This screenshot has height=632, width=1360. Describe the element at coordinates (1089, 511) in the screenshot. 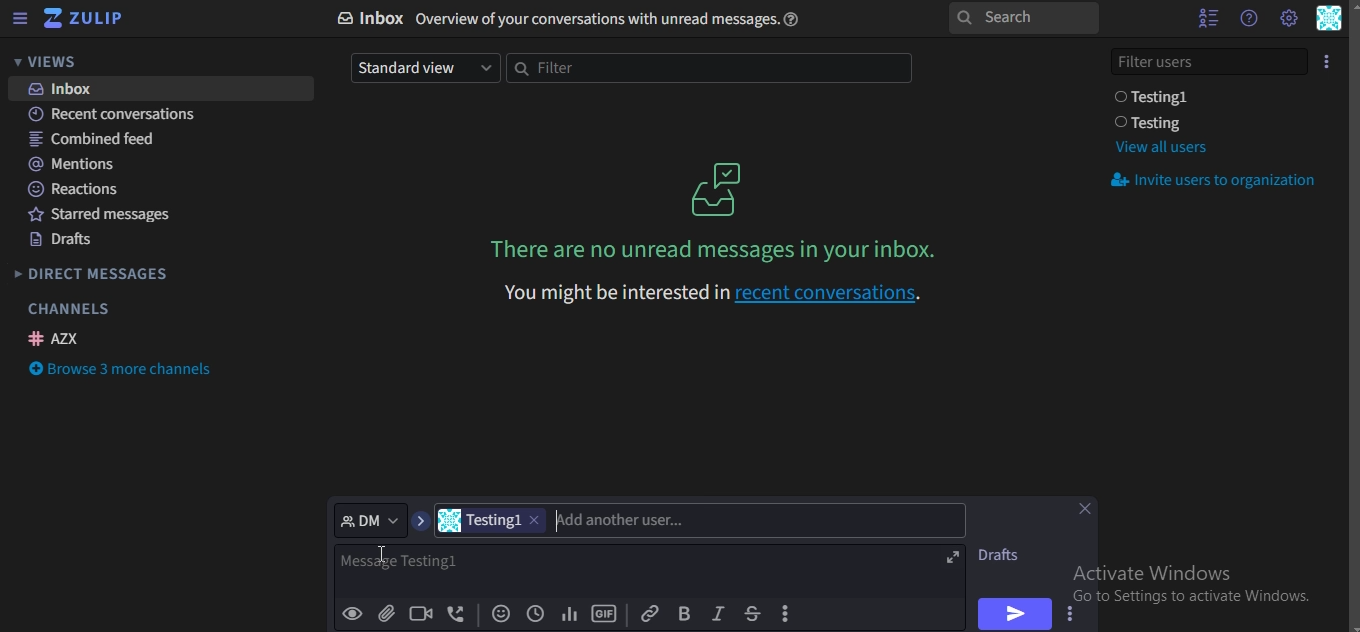

I see `close` at that location.